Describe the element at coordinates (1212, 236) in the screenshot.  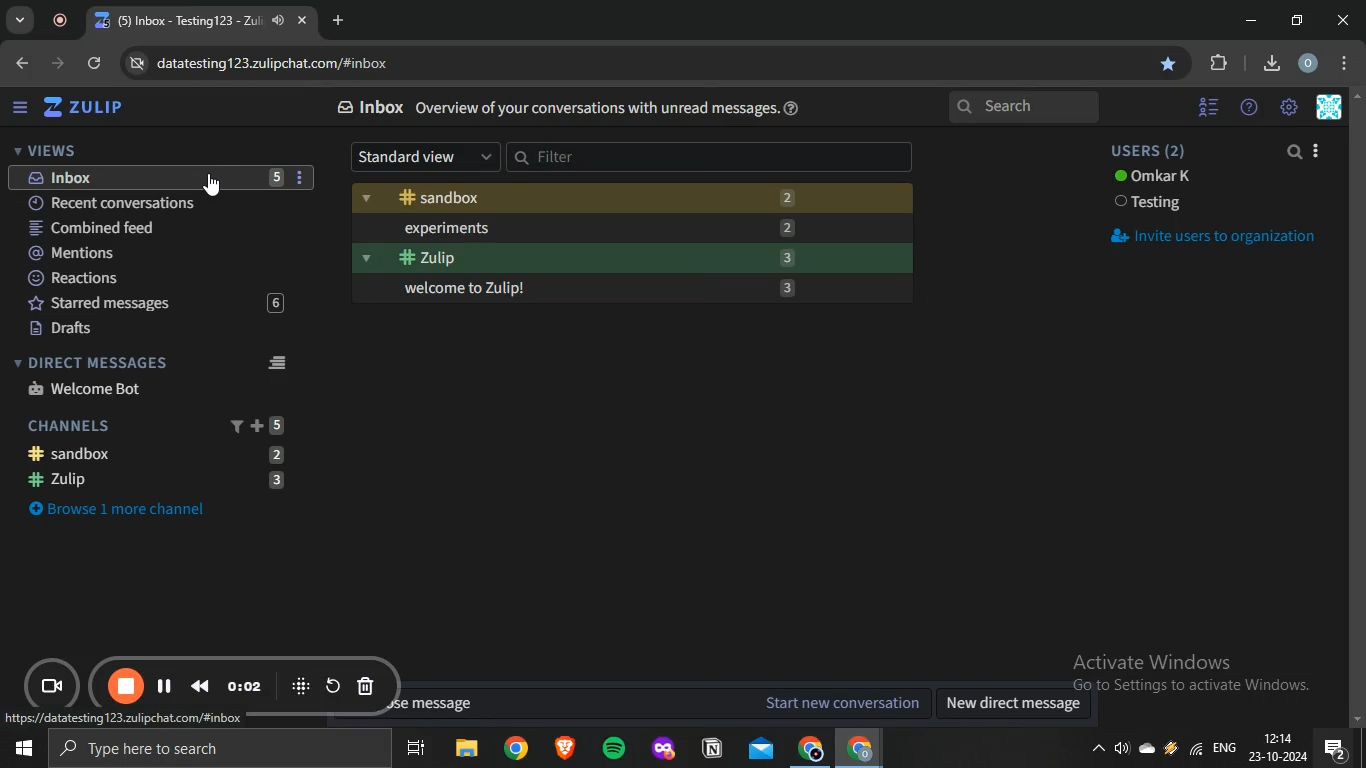
I see `invite users to organization` at that location.